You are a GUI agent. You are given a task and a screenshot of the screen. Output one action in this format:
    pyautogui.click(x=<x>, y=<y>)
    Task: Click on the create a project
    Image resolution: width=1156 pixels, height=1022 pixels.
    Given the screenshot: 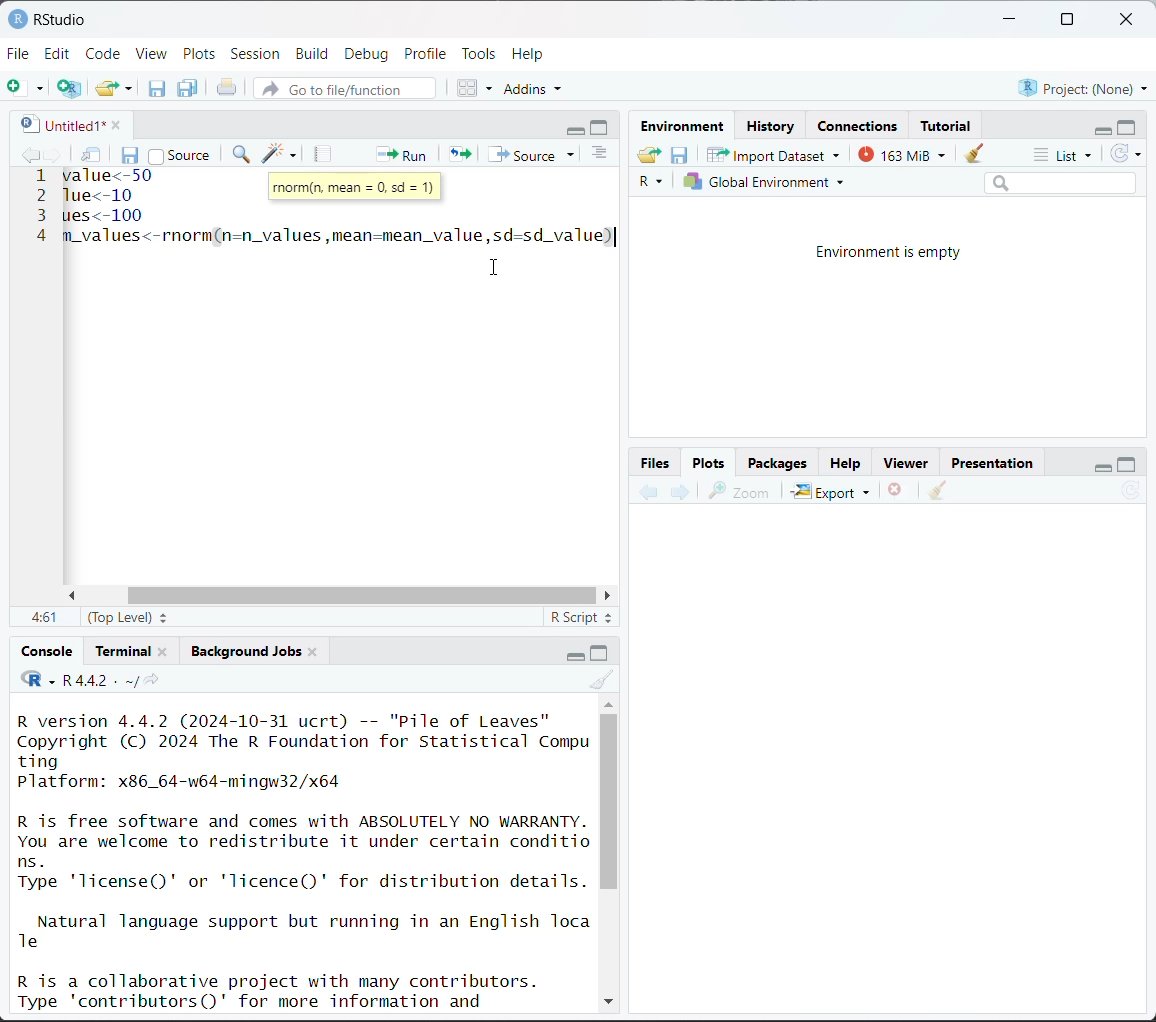 What is the action you would take?
    pyautogui.click(x=69, y=88)
    